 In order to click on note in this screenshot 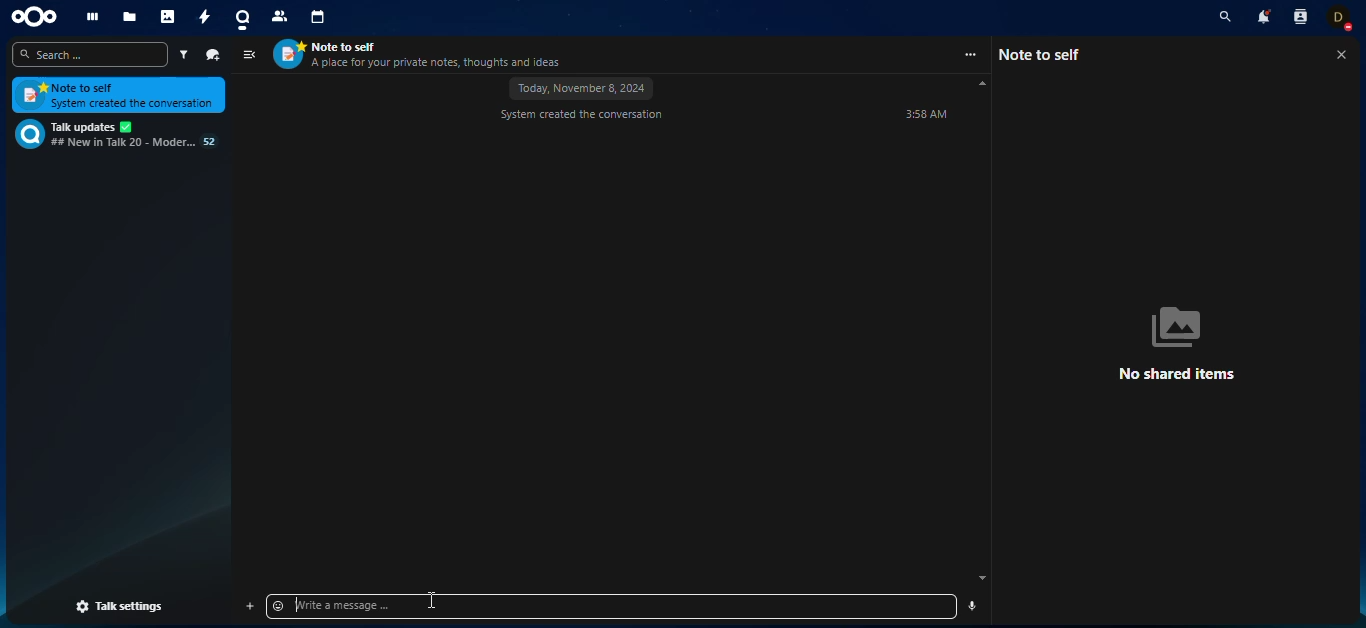, I will do `click(1046, 54)`.